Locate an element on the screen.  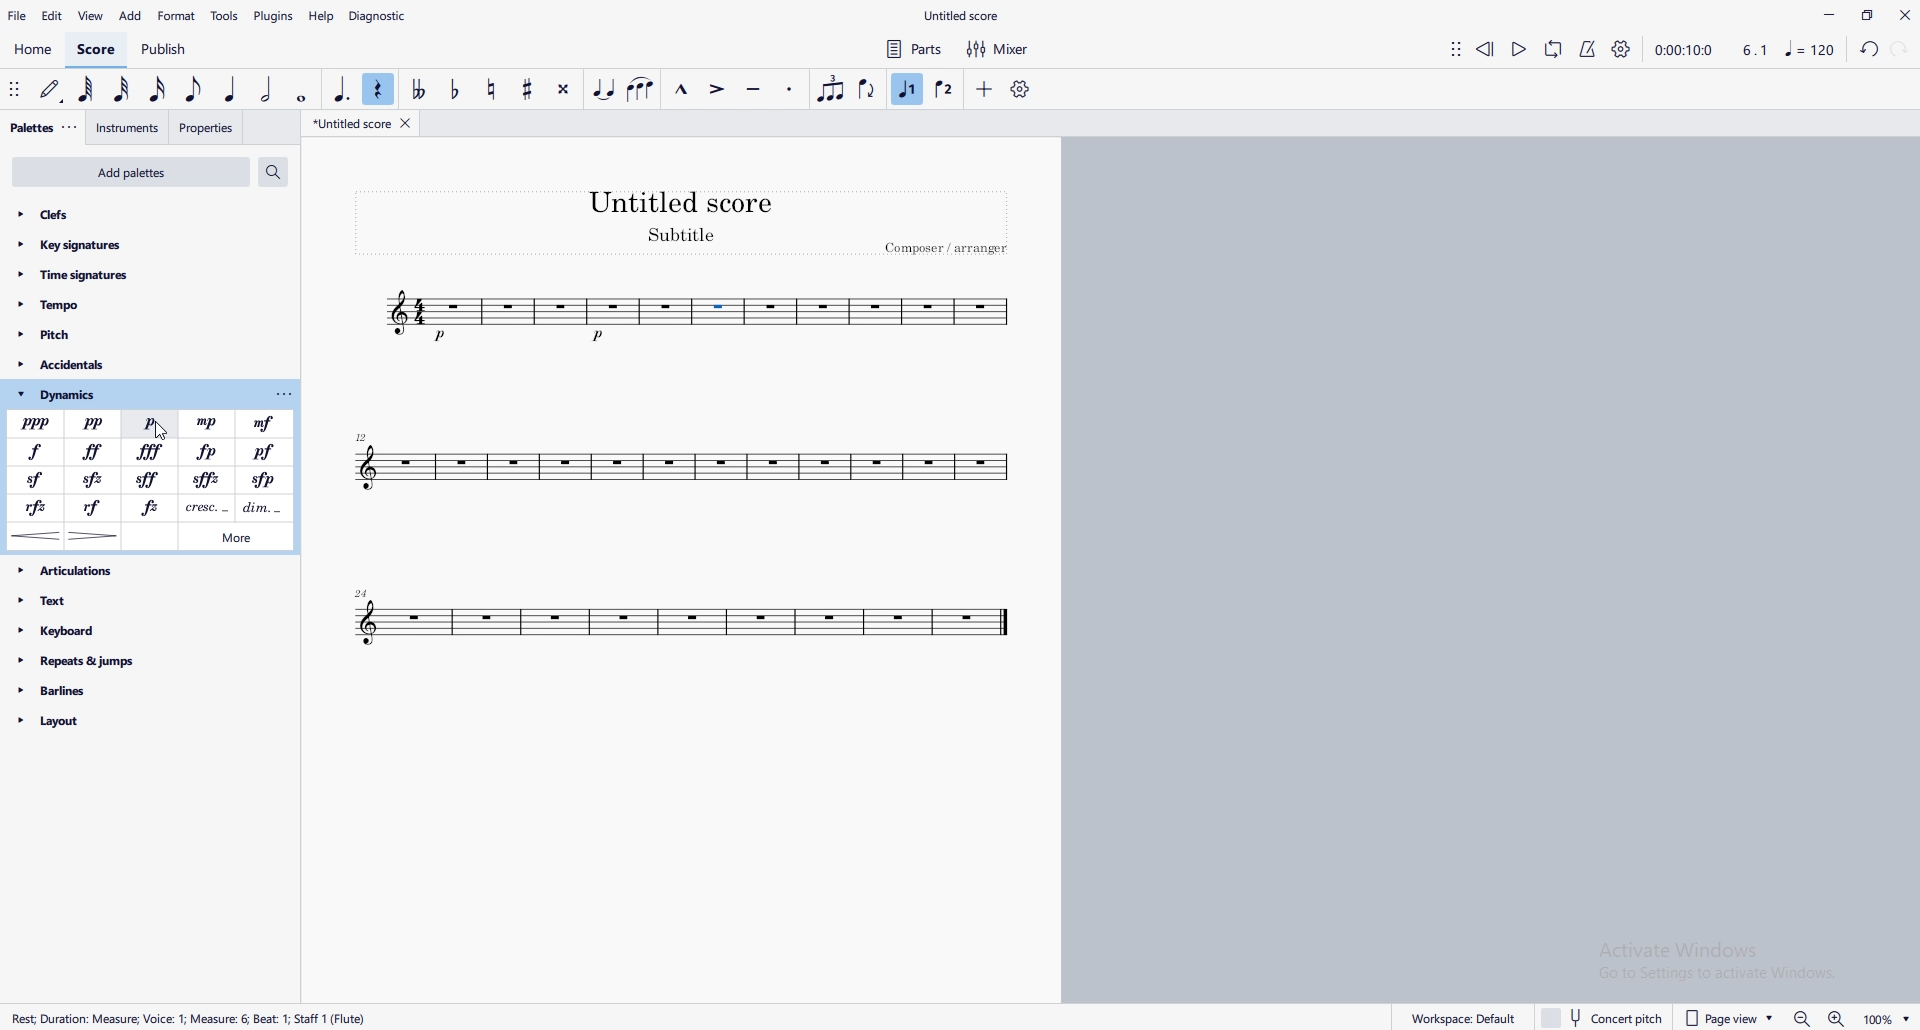
diagnostic is located at coordinates (381, 16).